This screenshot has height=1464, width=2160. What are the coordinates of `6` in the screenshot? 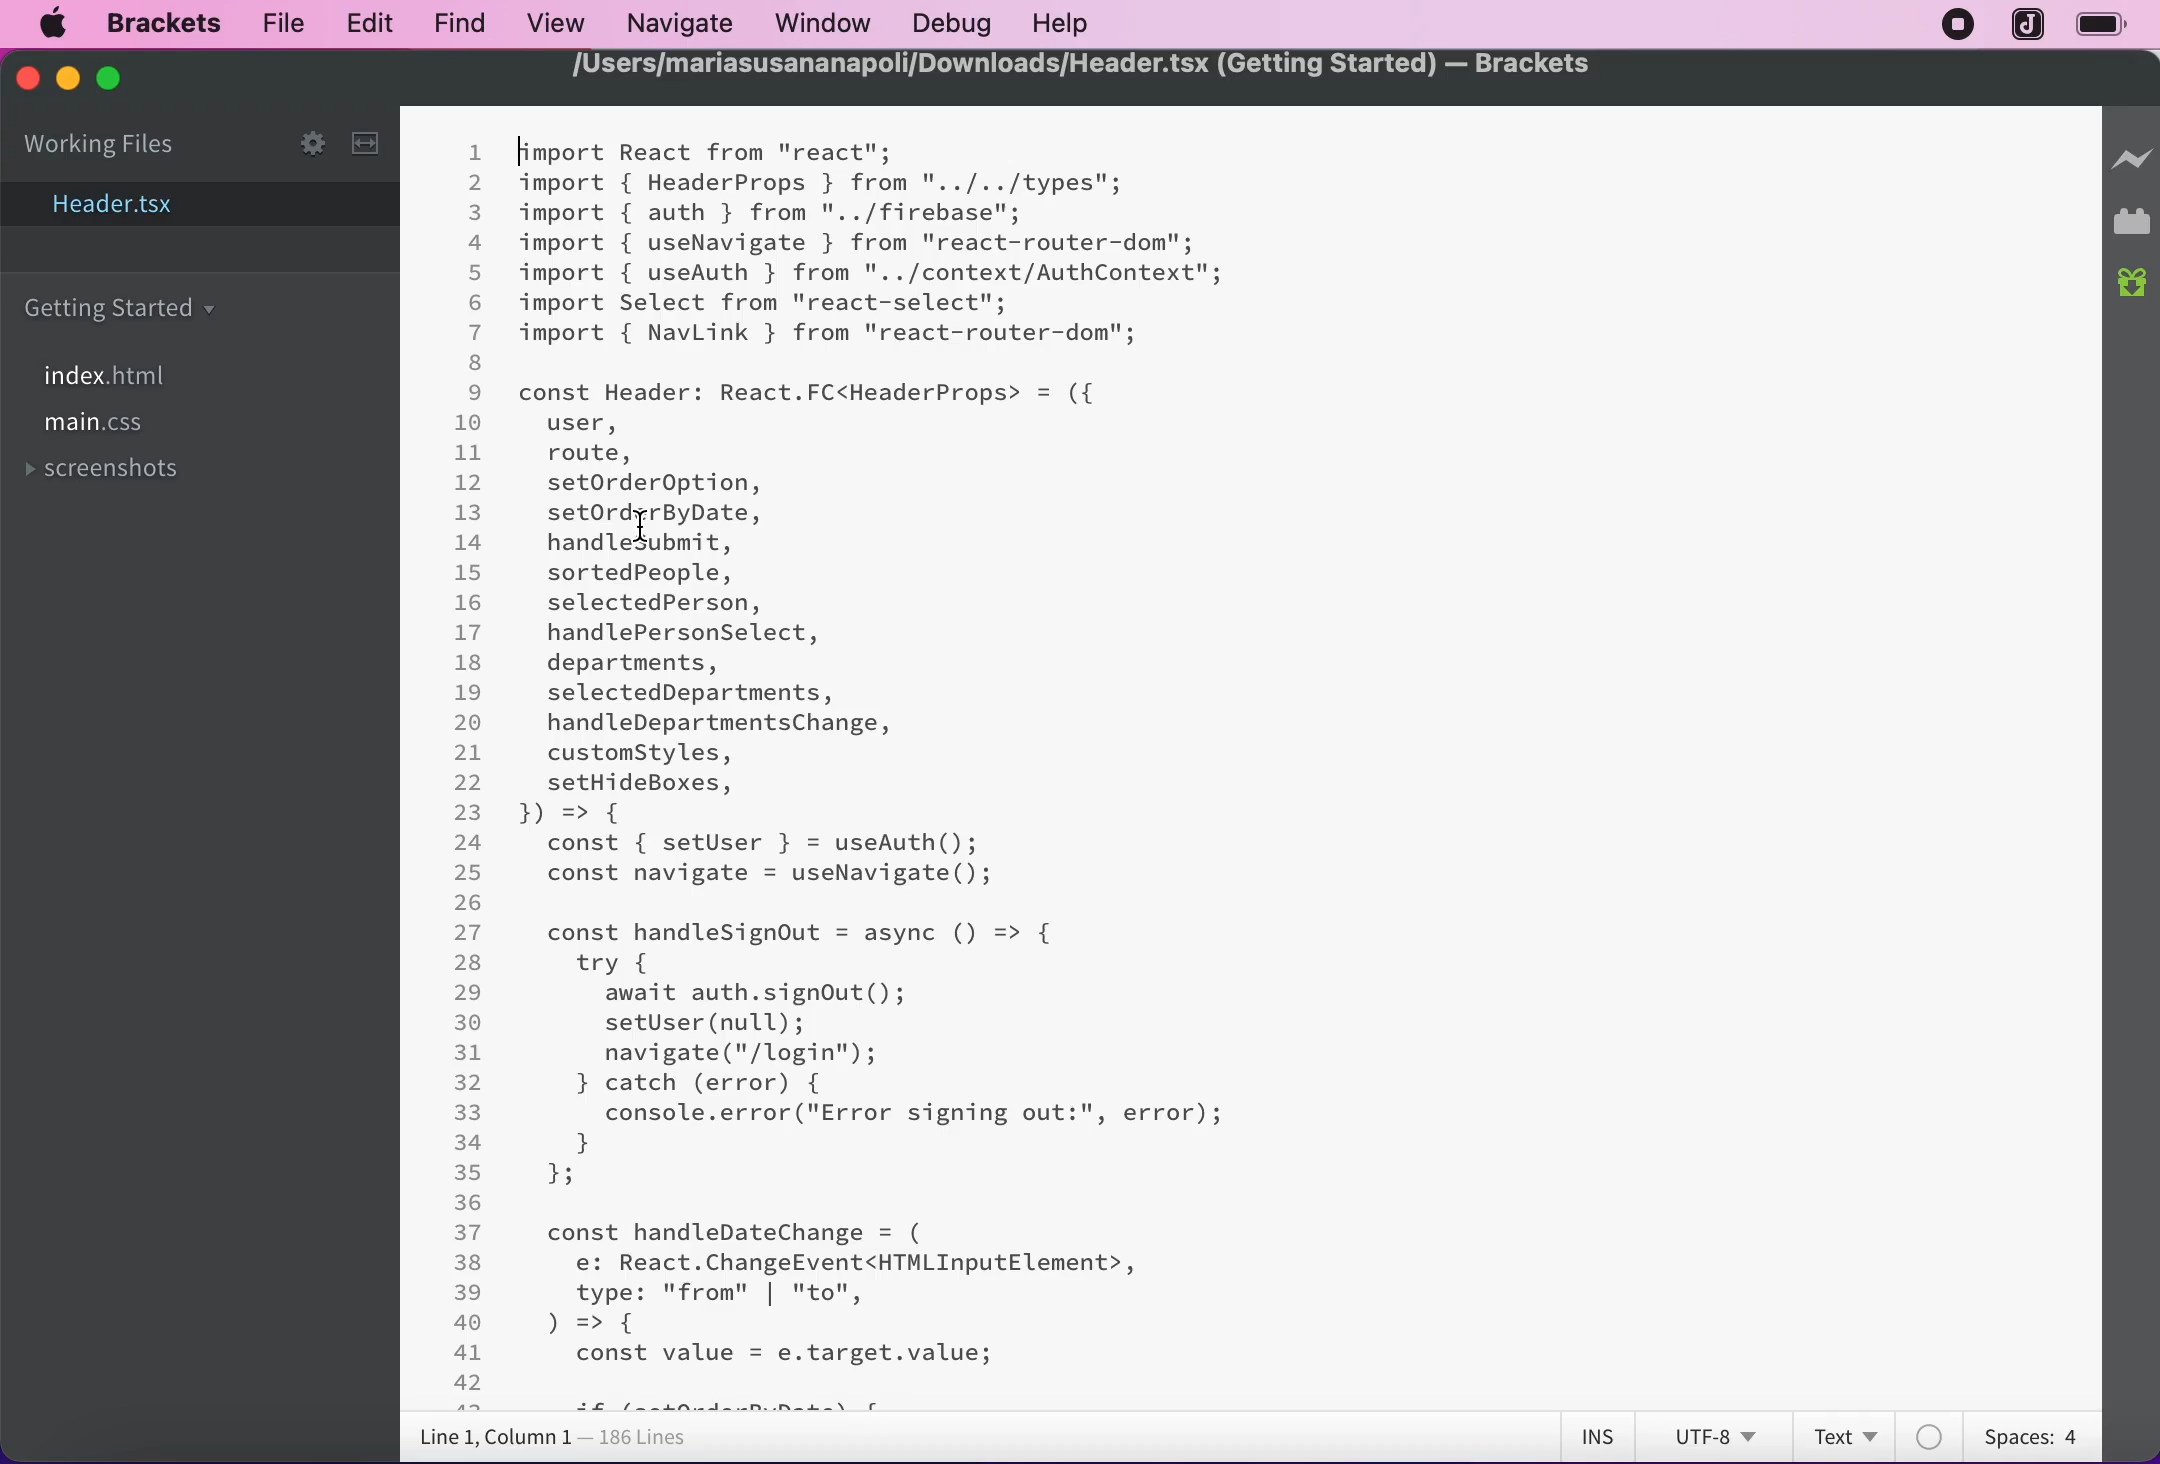 It's located at (476, 303).